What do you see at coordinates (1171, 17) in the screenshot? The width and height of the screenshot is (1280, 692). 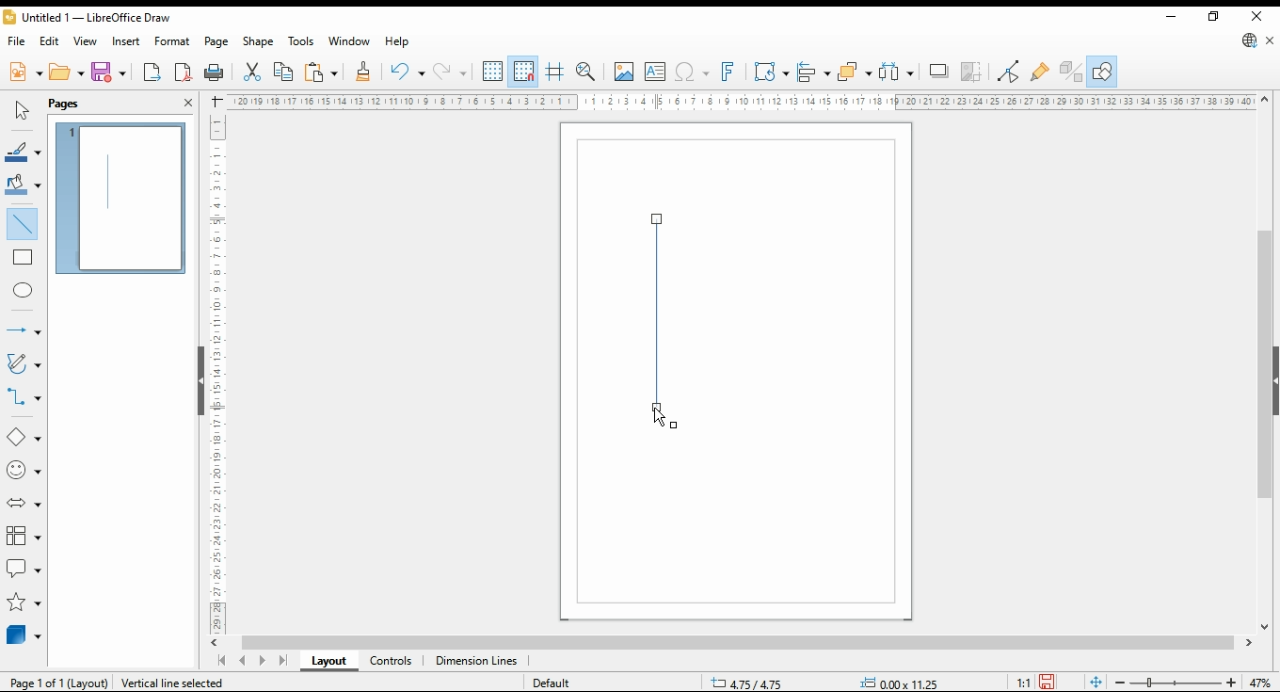 I see `minimize` at bounding box center [1171, 17].